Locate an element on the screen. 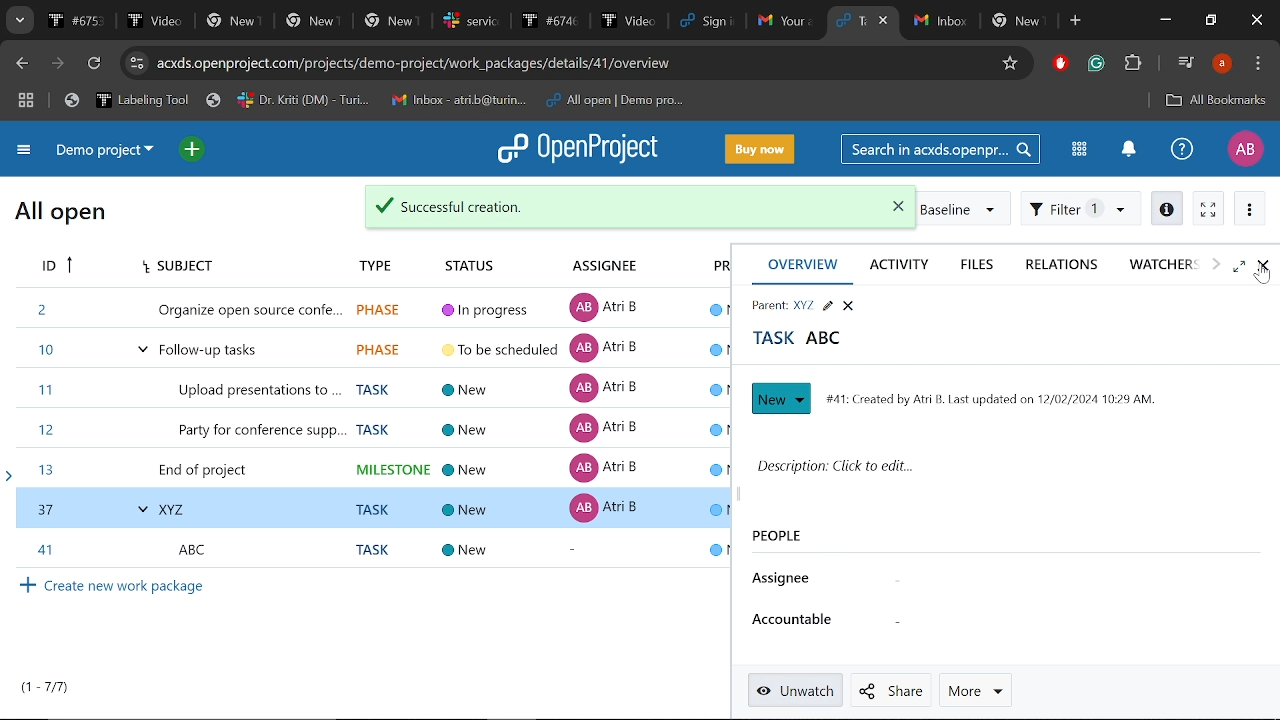  Share is located at coordinates (886, 691).